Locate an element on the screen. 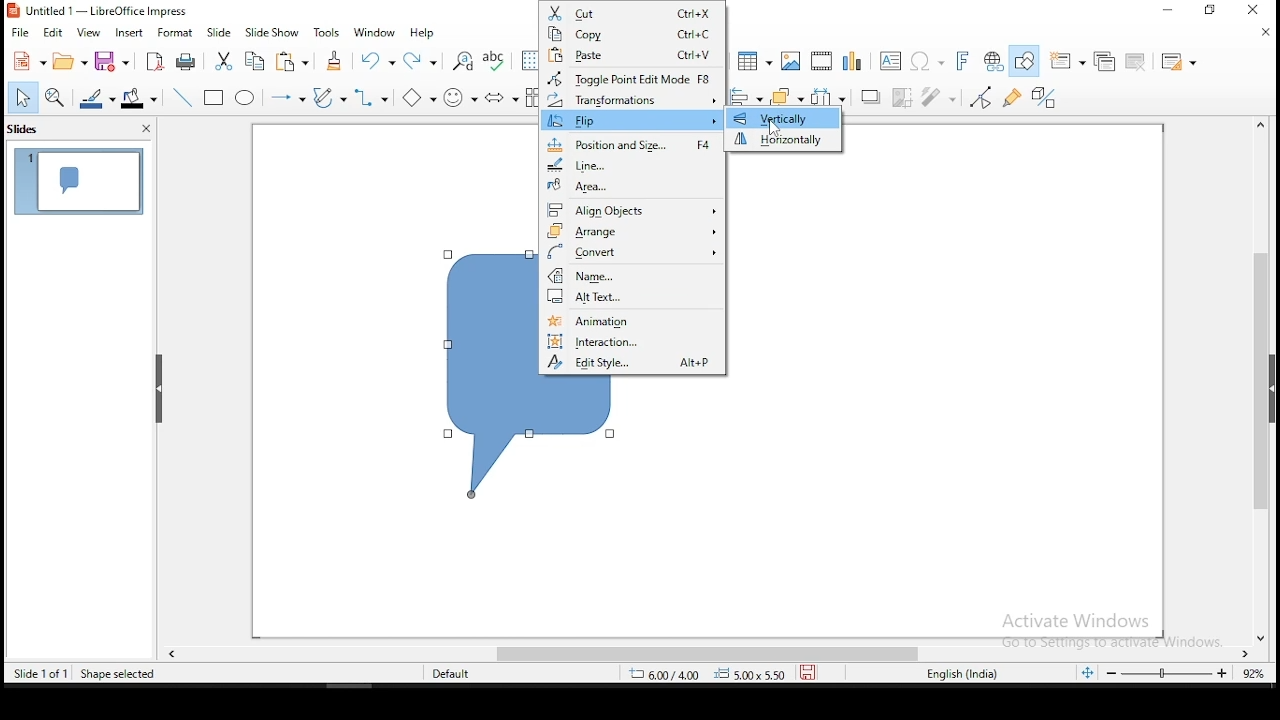  slides is located at coordinates (31, 129).